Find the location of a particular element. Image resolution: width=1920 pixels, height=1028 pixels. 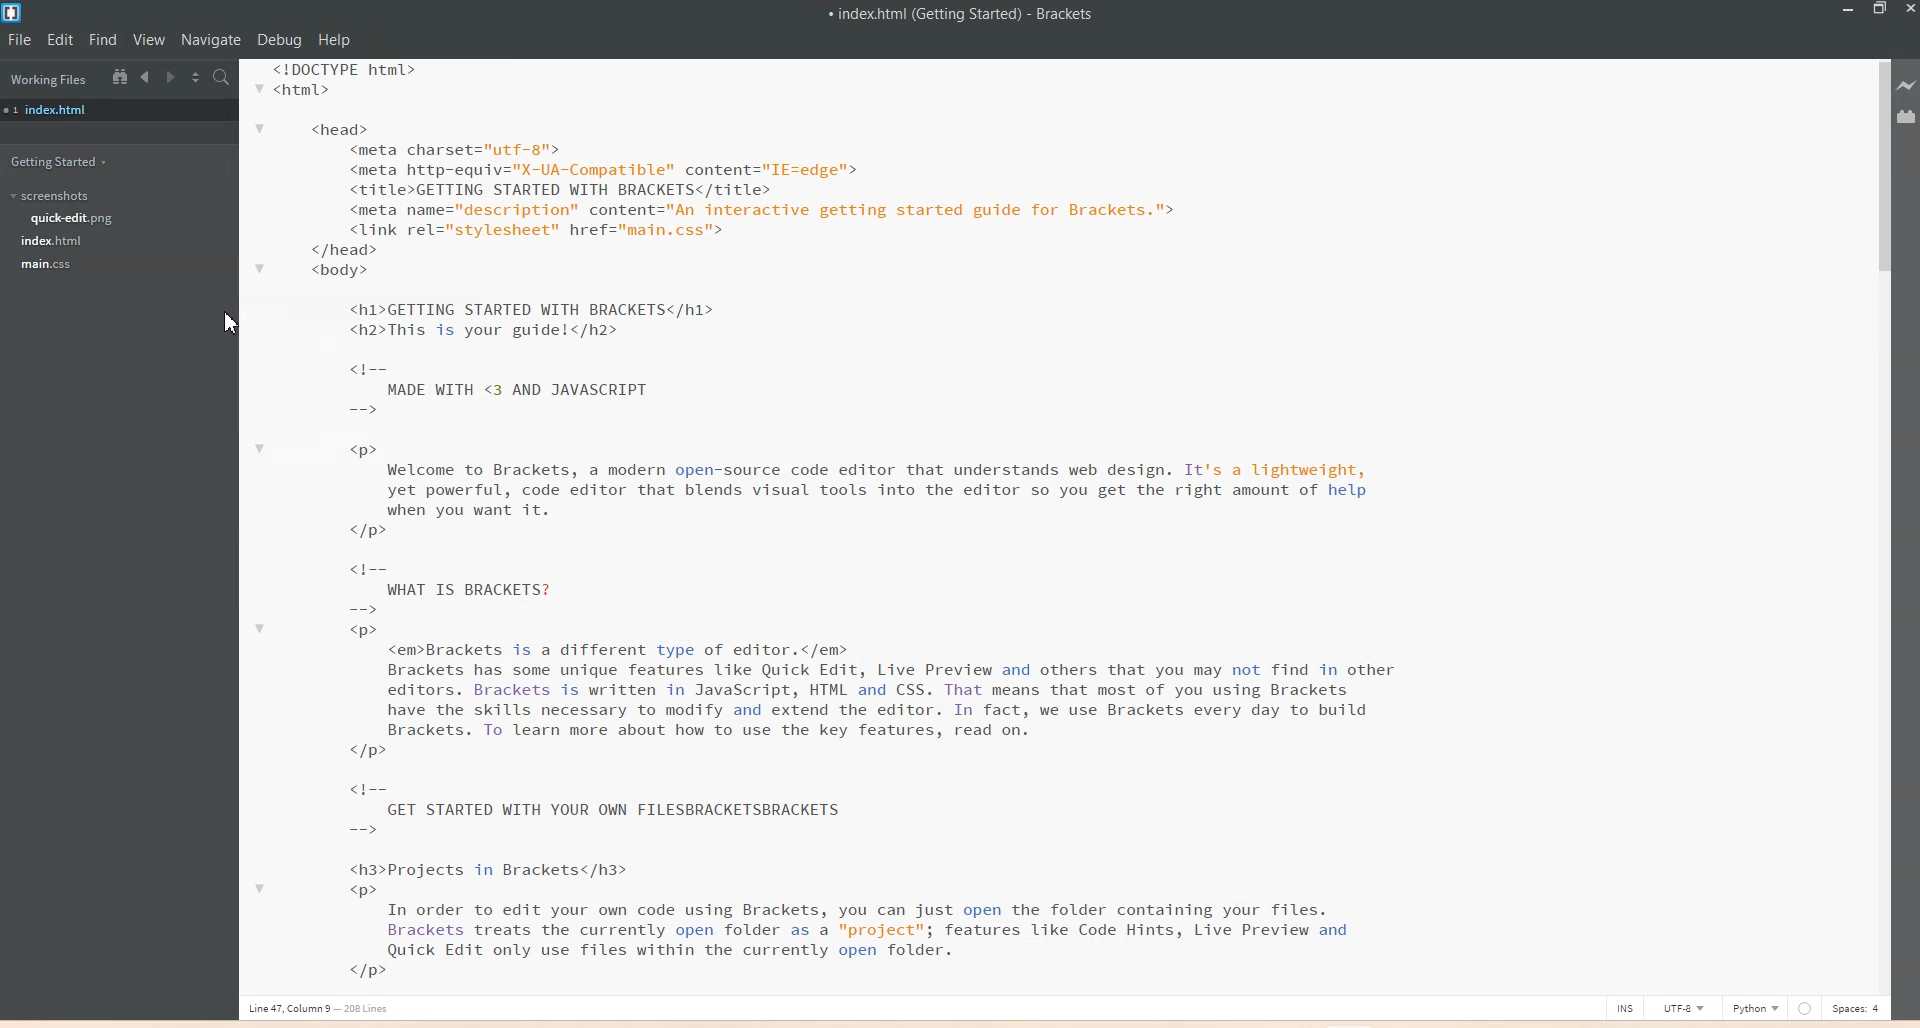

Navigate Forward is located at coordinates (173, 77).